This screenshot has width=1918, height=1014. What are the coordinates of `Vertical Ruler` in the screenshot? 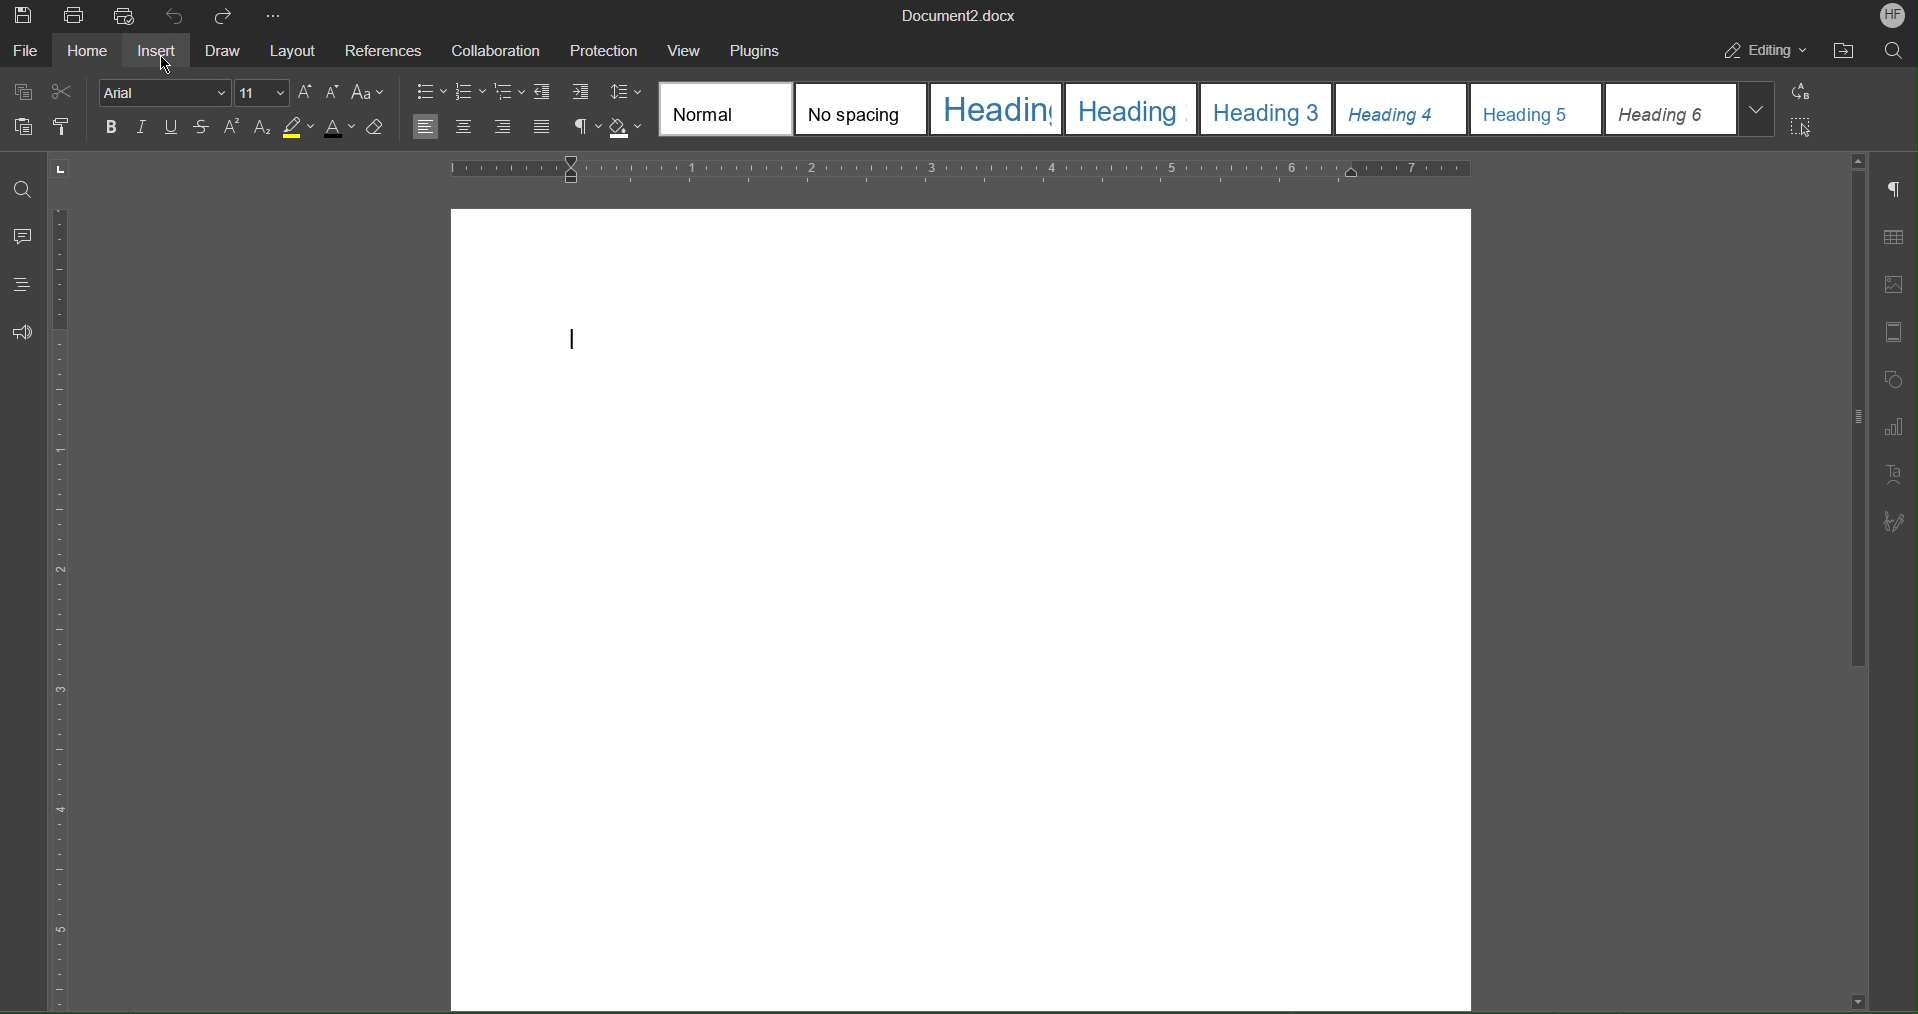 It's located at (63, 601).